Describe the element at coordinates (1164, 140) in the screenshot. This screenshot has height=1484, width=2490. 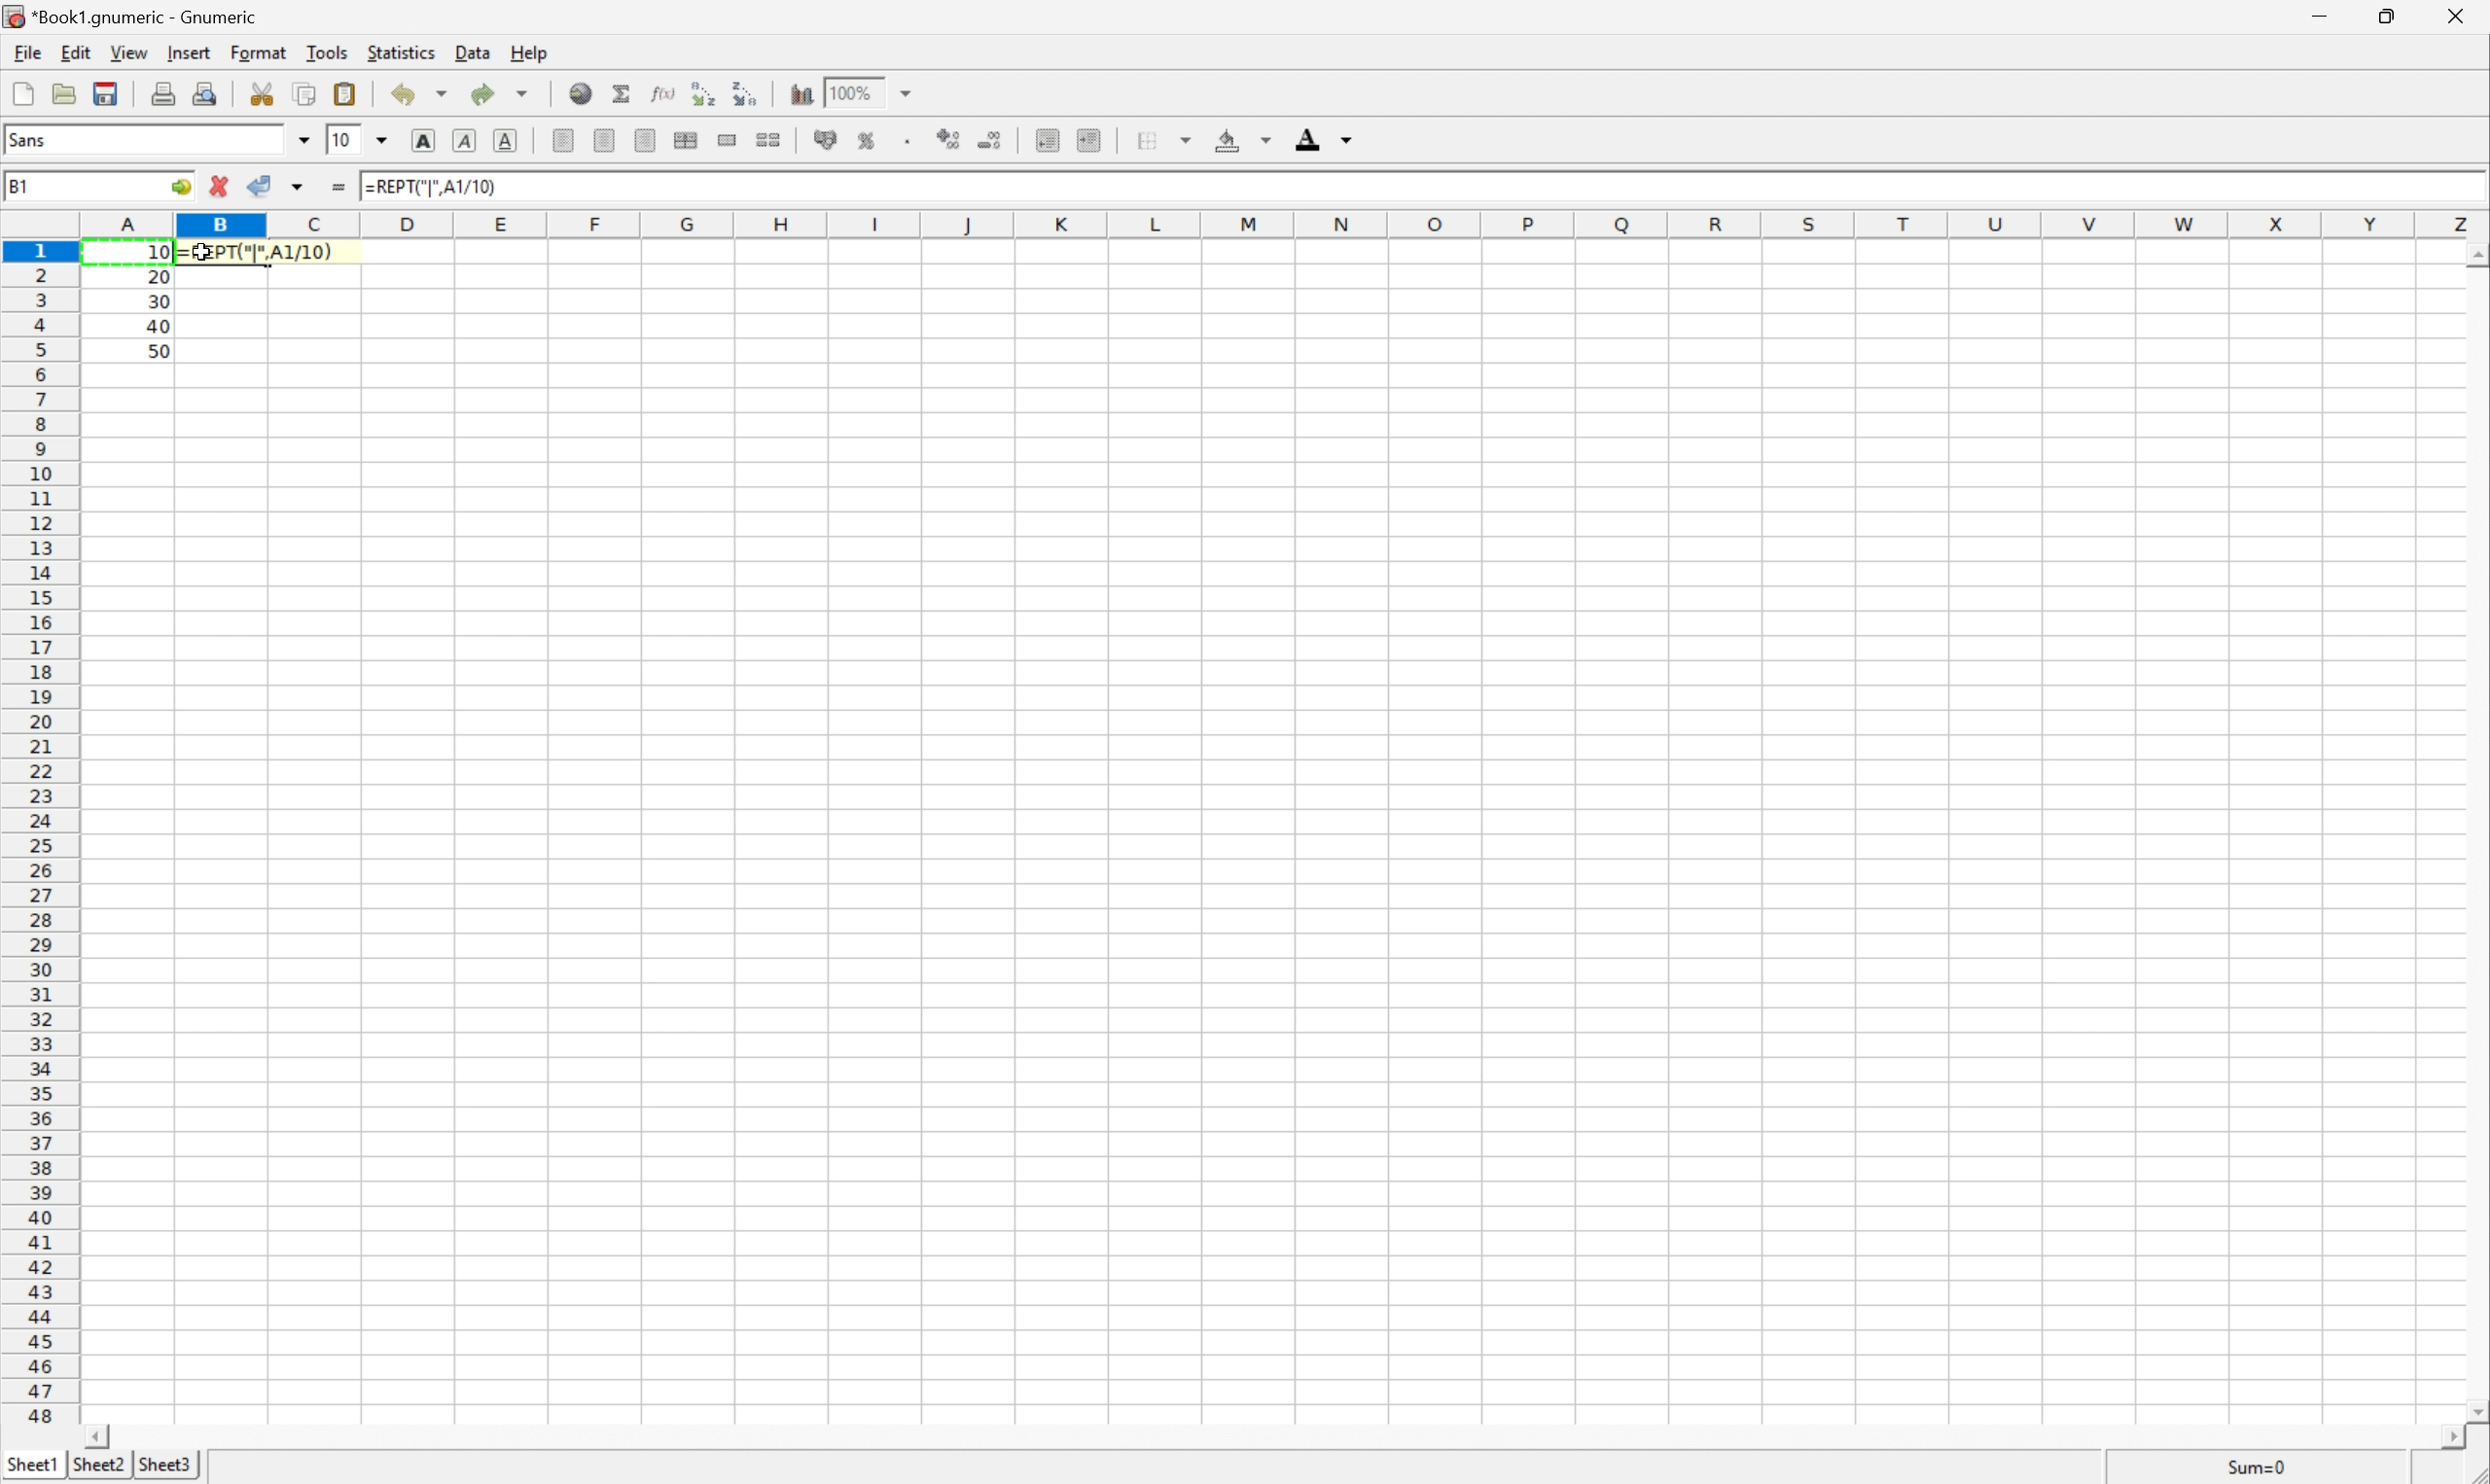
I see `Borders` at that location.